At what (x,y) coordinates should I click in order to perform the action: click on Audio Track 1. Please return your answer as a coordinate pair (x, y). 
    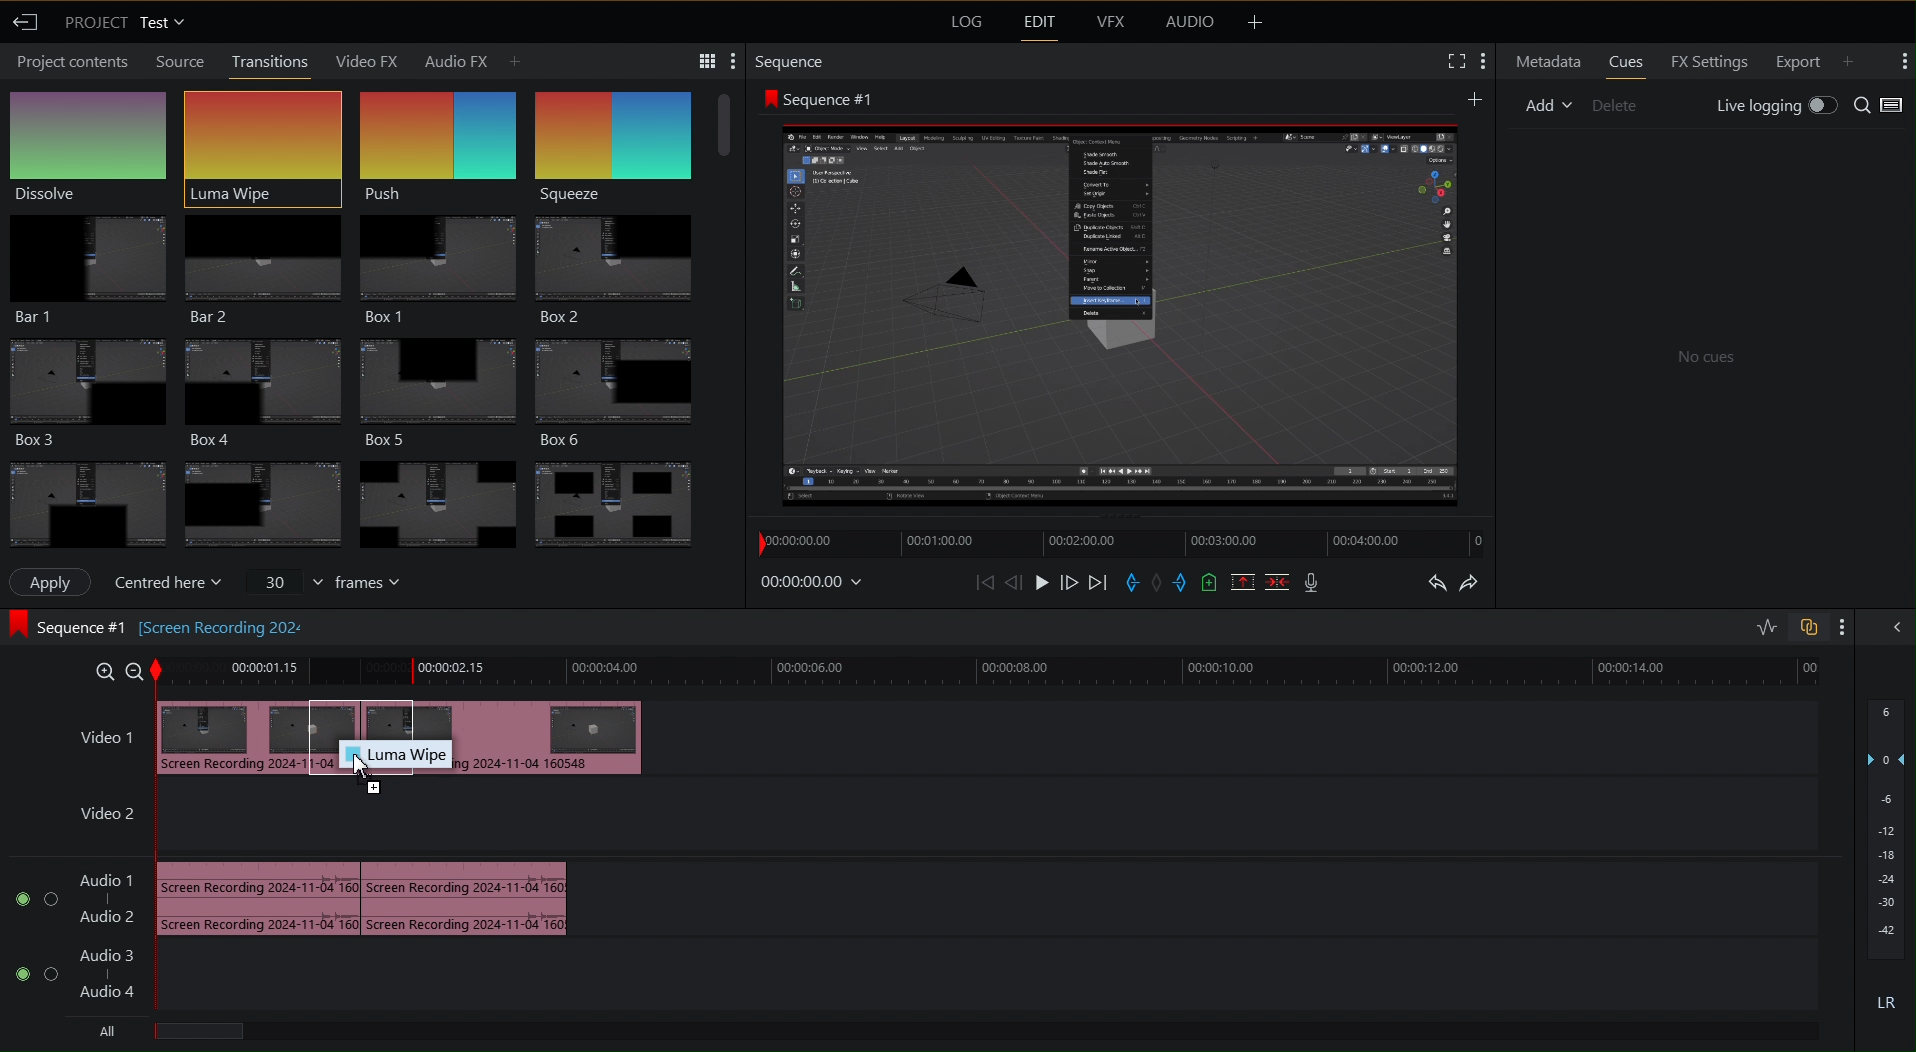
    Looking at the image, I should click on (372, 896).